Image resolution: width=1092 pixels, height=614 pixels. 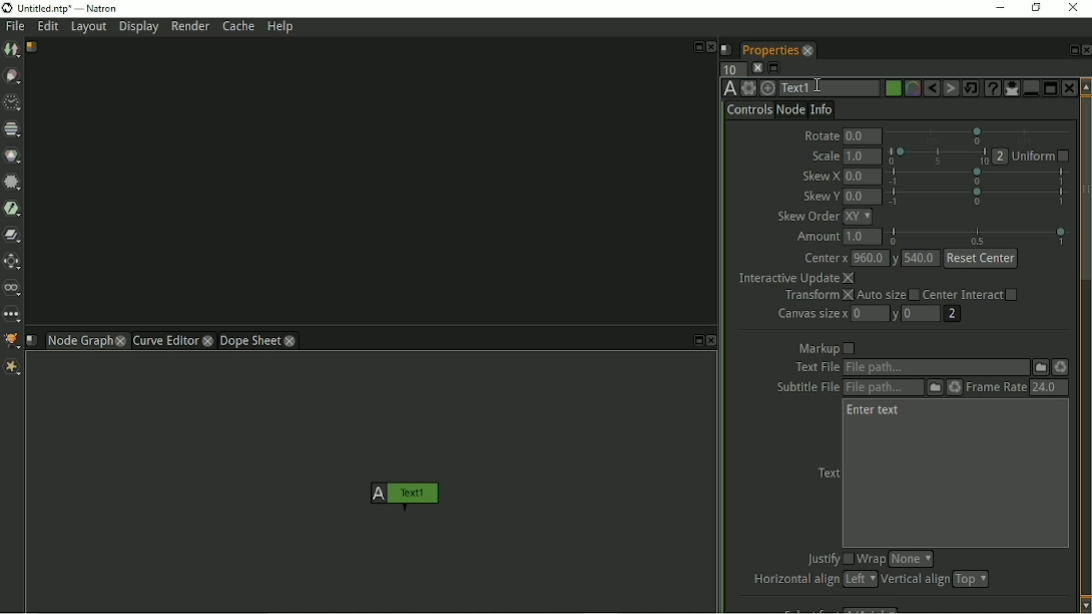 I want to click on Redo, so click(x=951, y=89).